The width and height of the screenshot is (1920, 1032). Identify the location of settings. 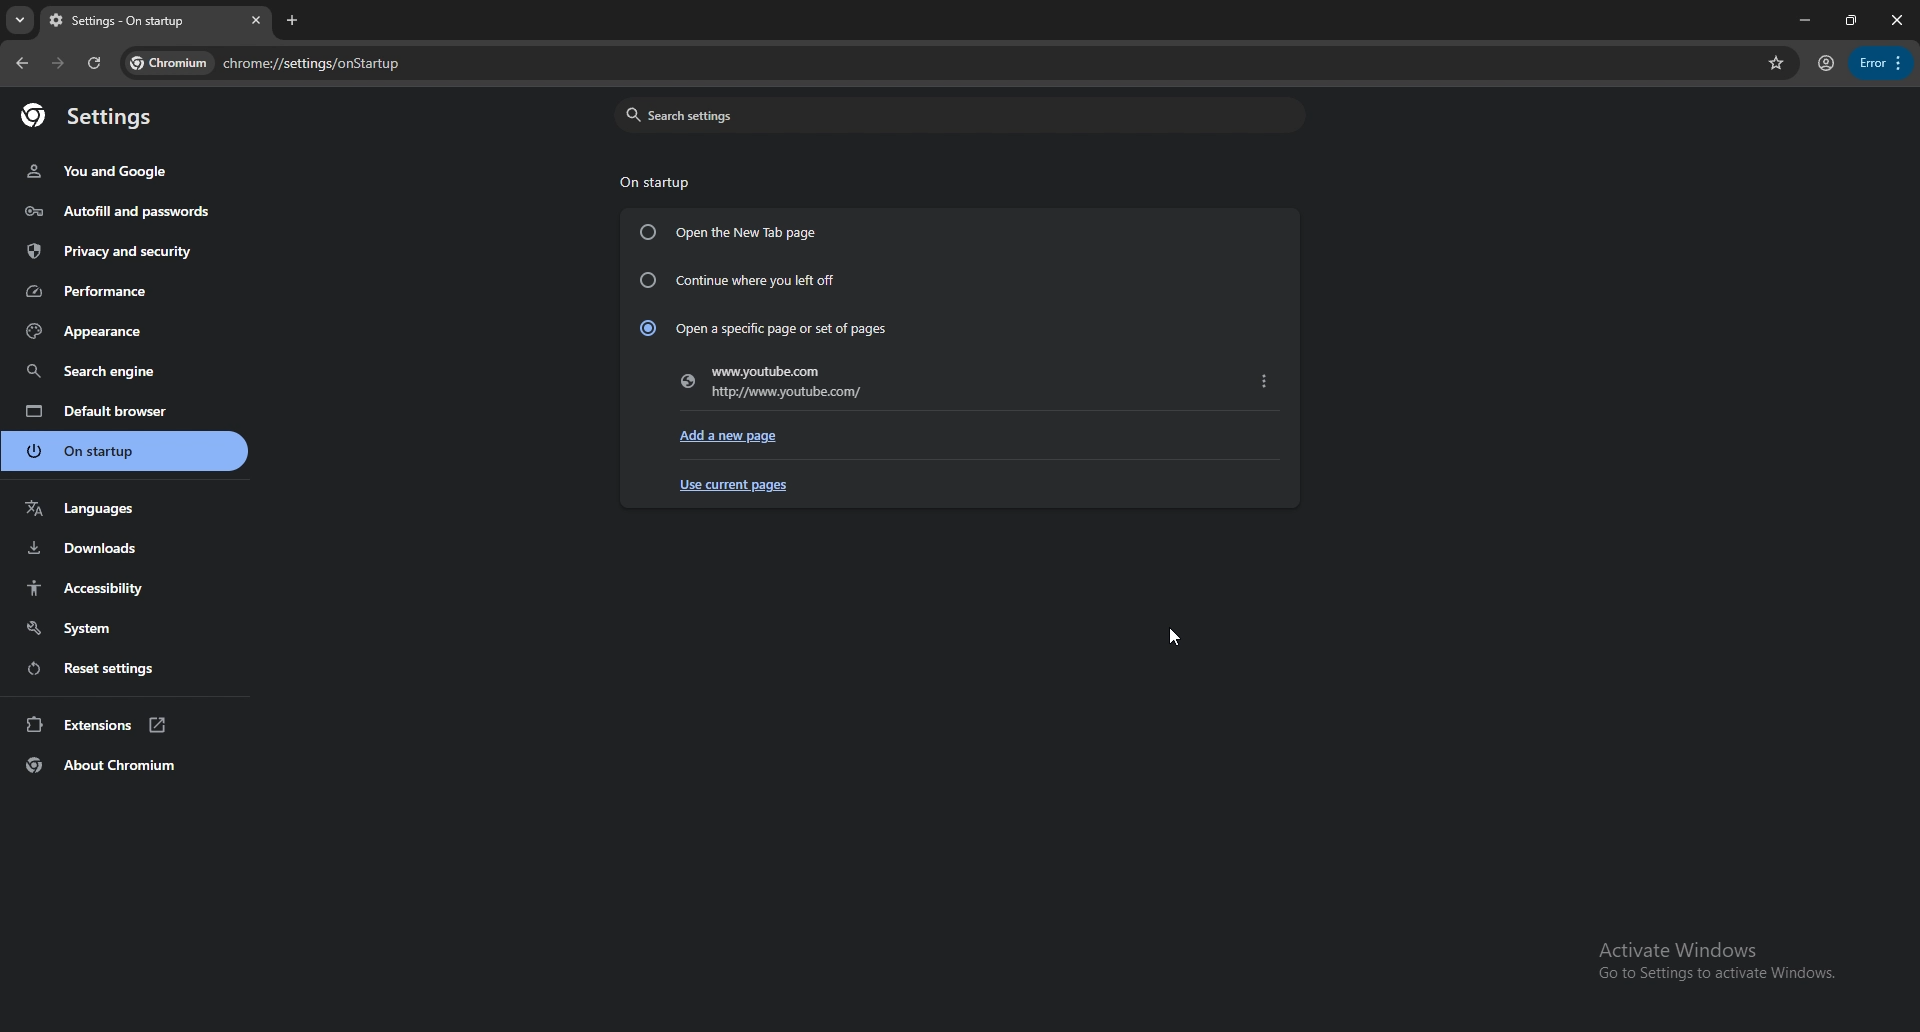
(102, 118).